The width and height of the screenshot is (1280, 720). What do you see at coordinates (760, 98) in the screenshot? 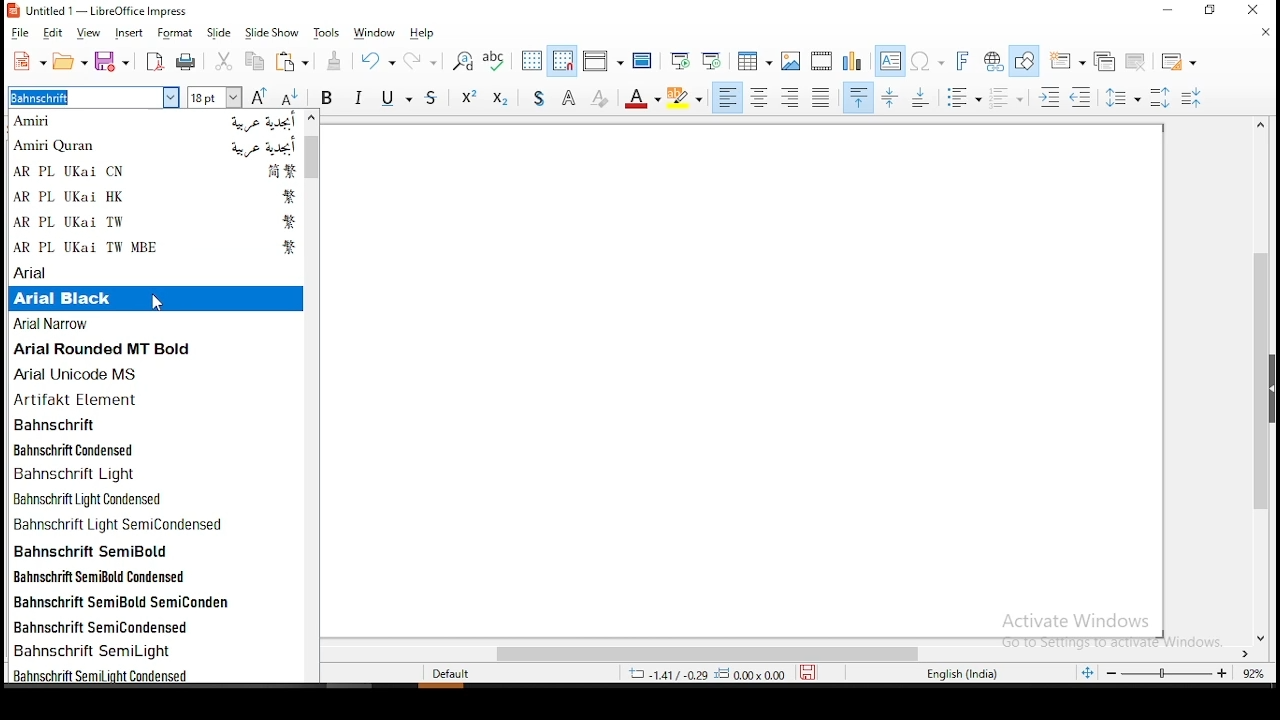
I see `align center` at bounding box center [760, 98].